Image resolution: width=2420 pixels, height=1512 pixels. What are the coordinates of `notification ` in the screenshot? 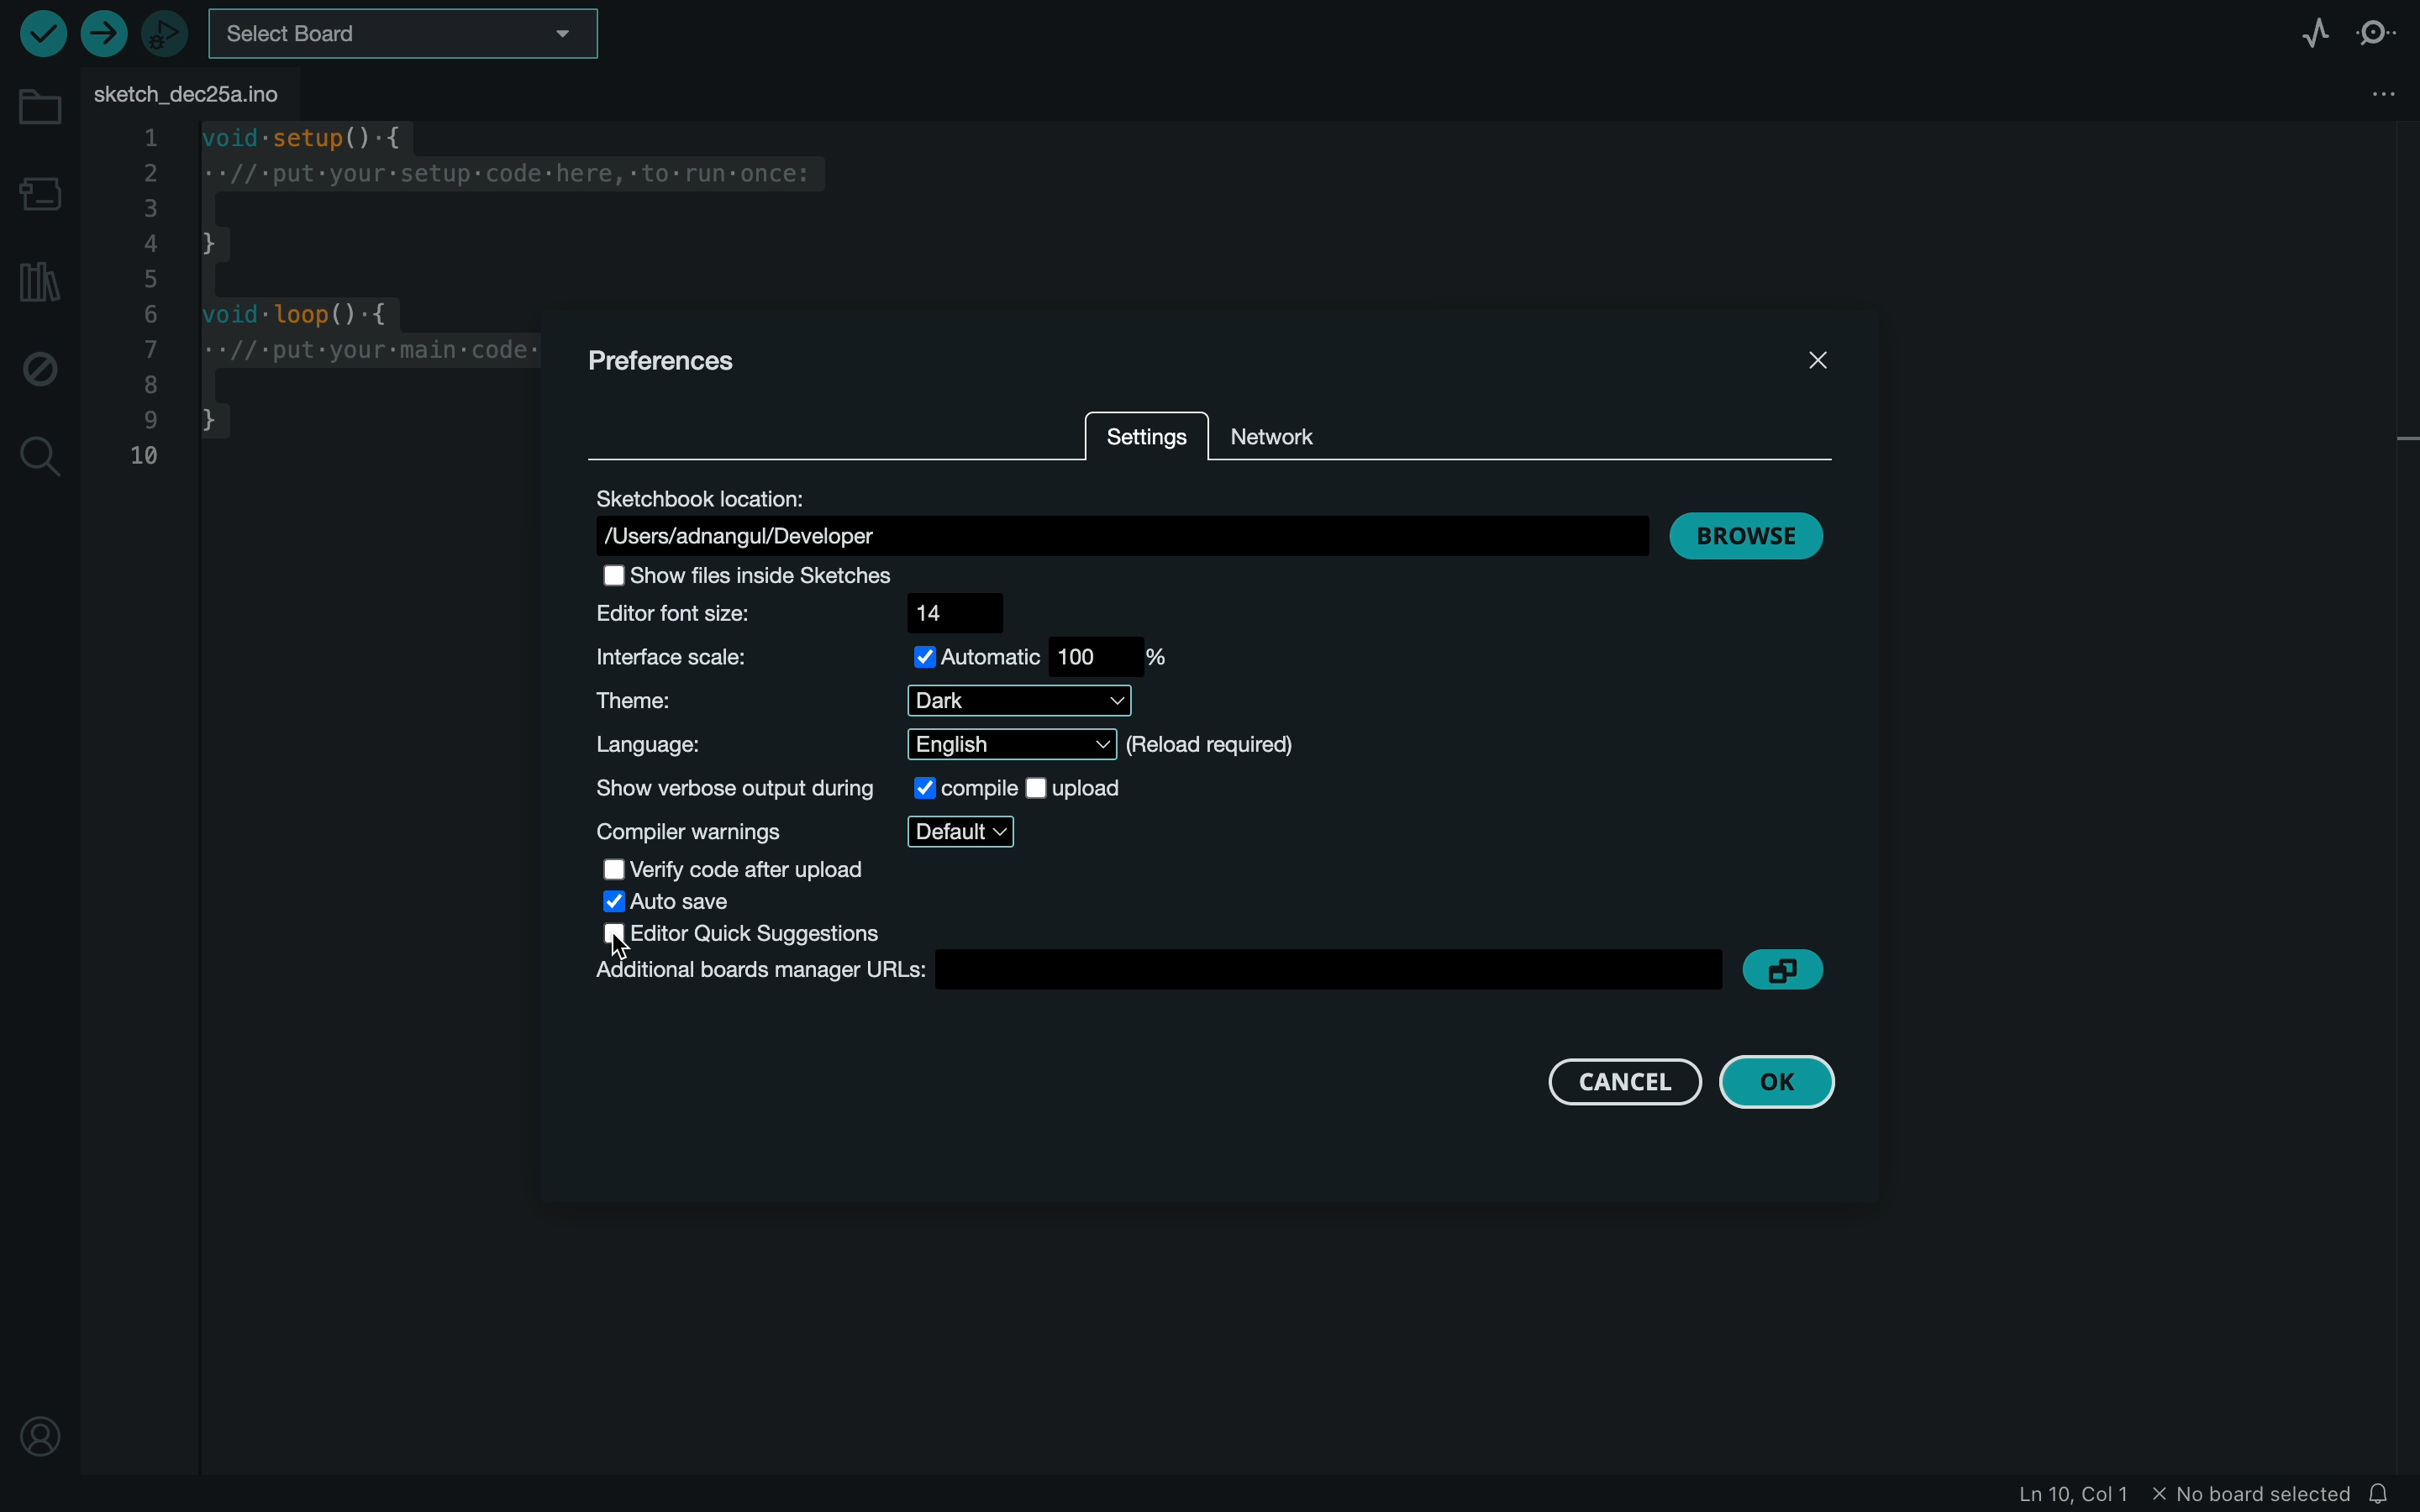 It's located at (2390, 1493).